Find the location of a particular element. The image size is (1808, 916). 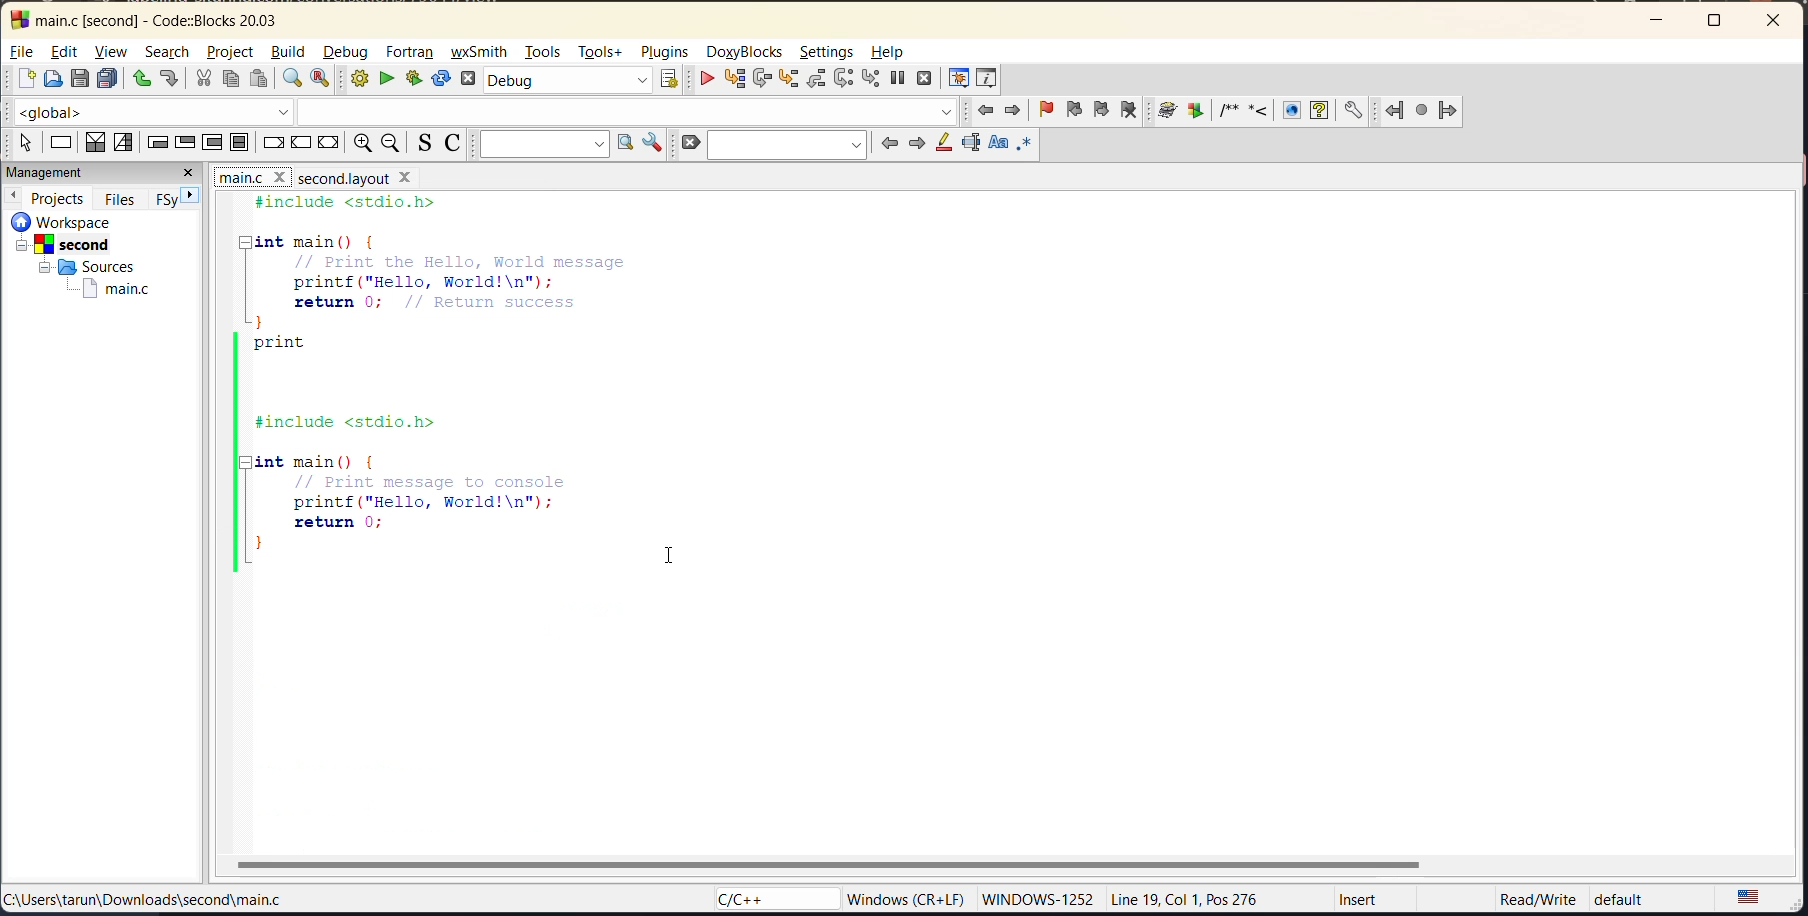

tools is located at coordinates (546, 50).